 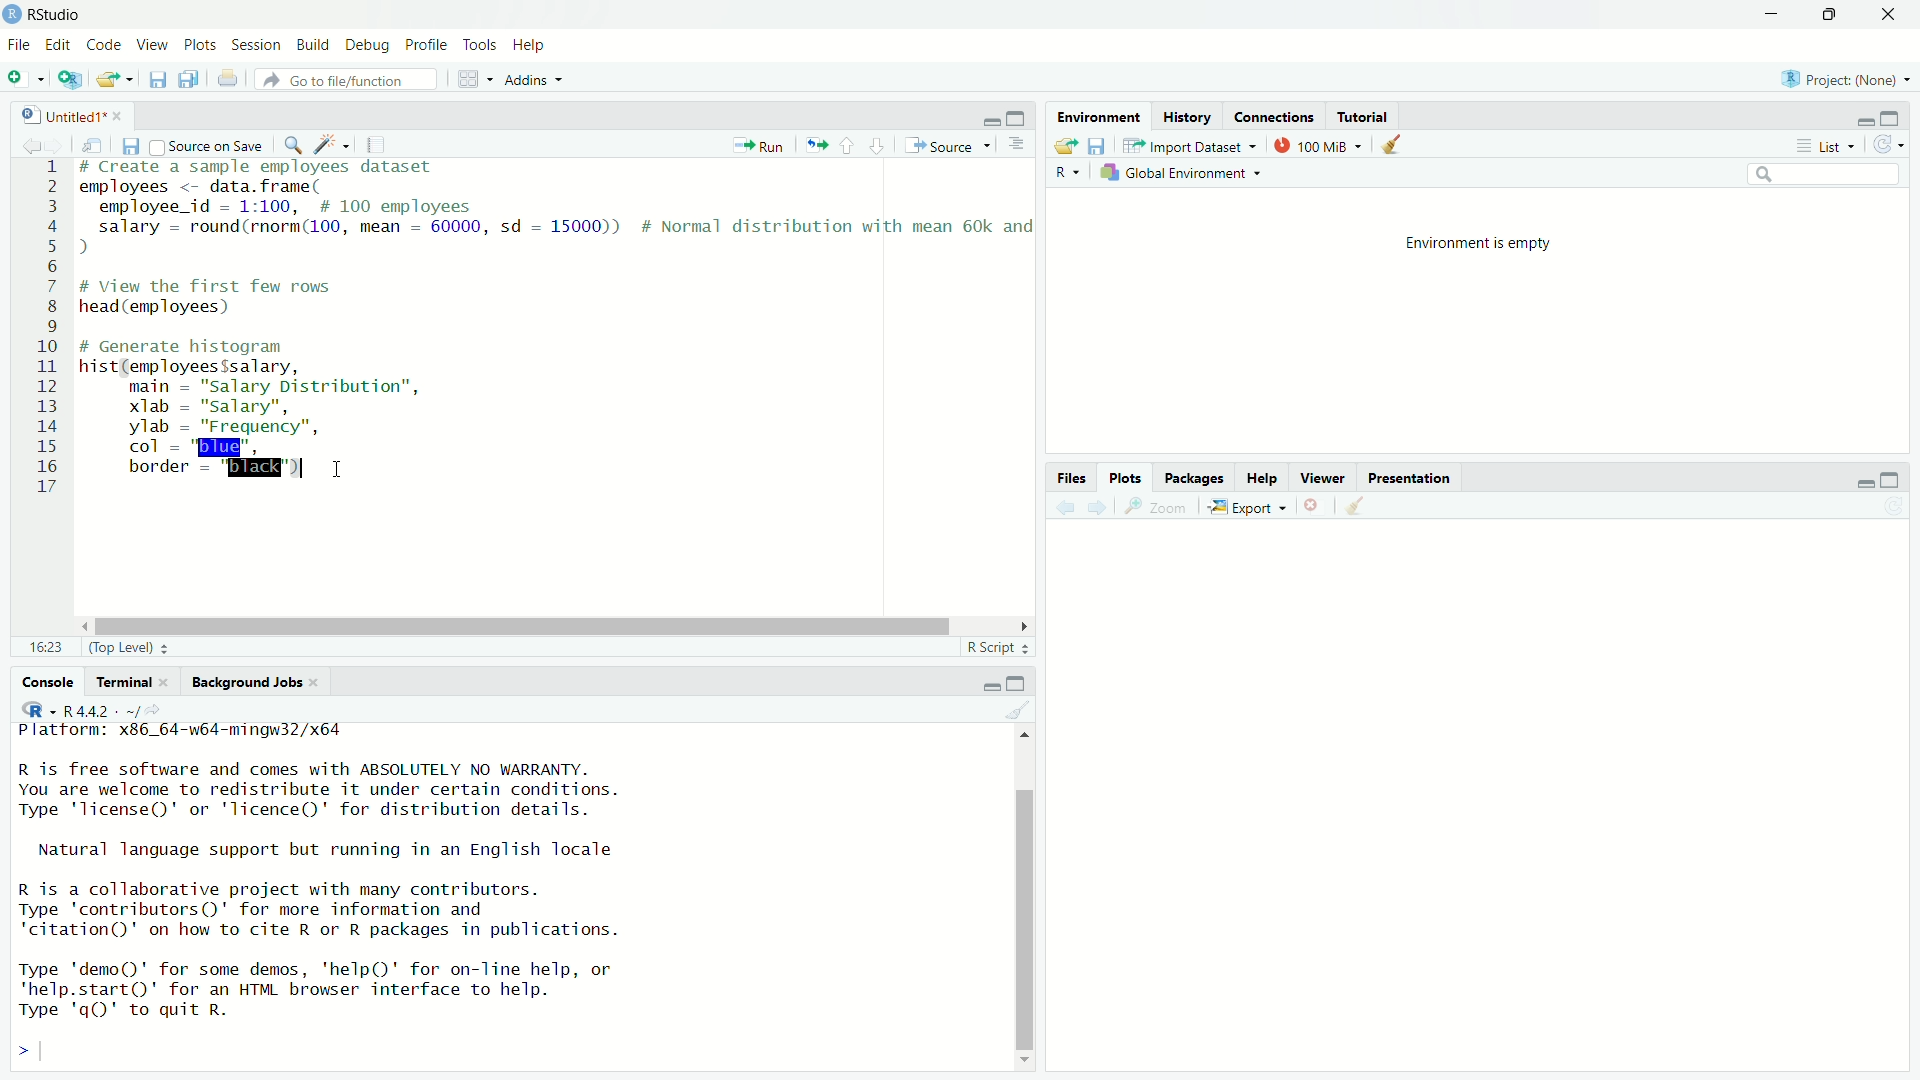 What do you see at coordinates (1866, 484) in the screenshot?
I see `minimise` at bounding box center [1866, 484].